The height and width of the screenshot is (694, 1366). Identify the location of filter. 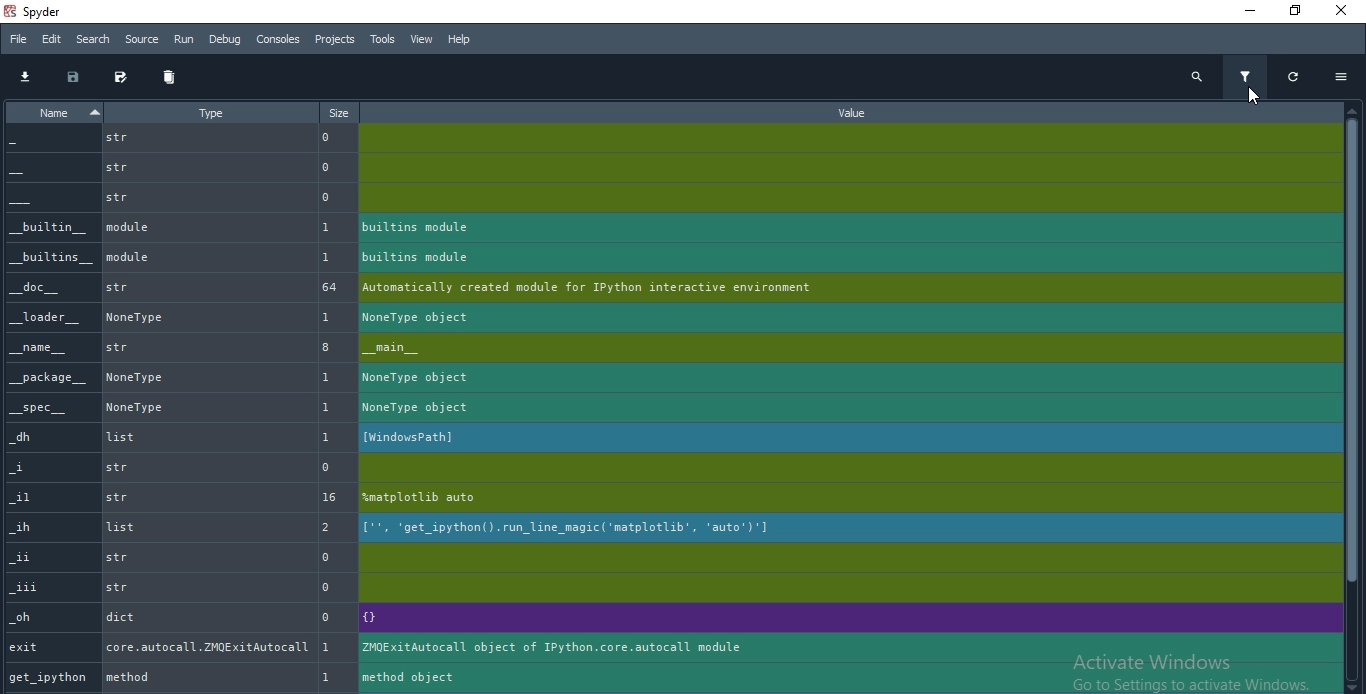
(1244, 76).